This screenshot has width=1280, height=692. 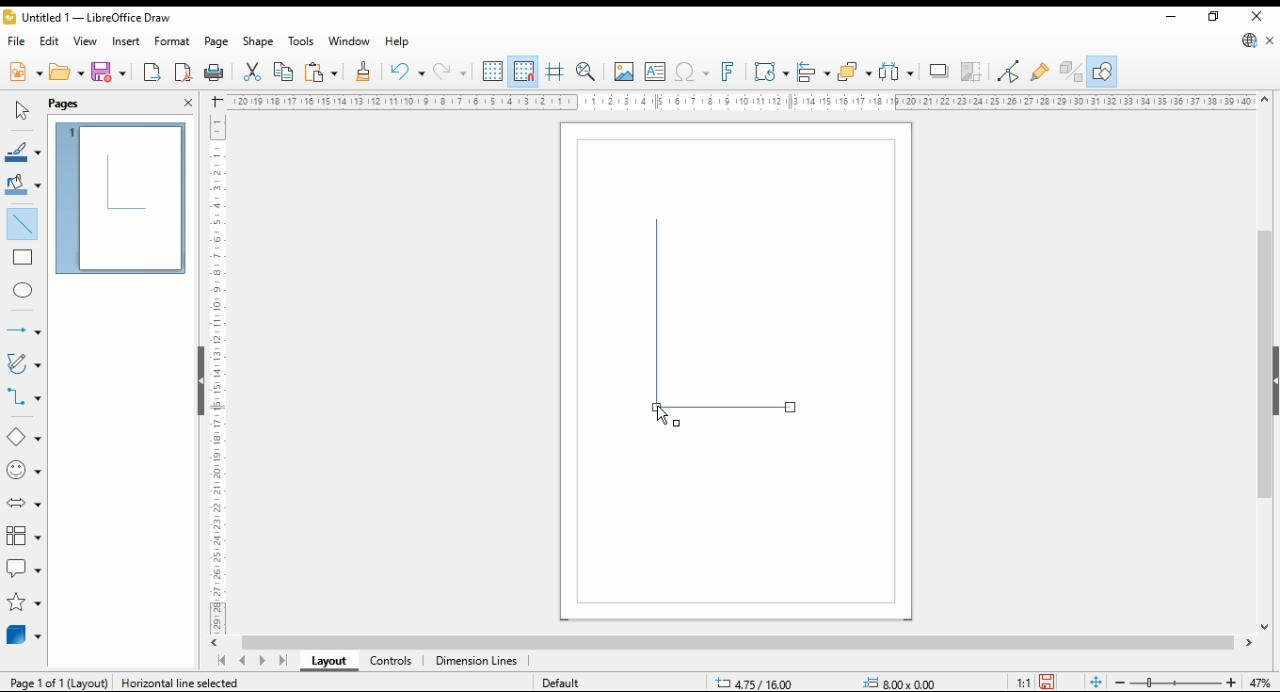 What do you see at coordinates (283, 72) in the screenshot?
I see `copy` at bounding box center [283, 72].